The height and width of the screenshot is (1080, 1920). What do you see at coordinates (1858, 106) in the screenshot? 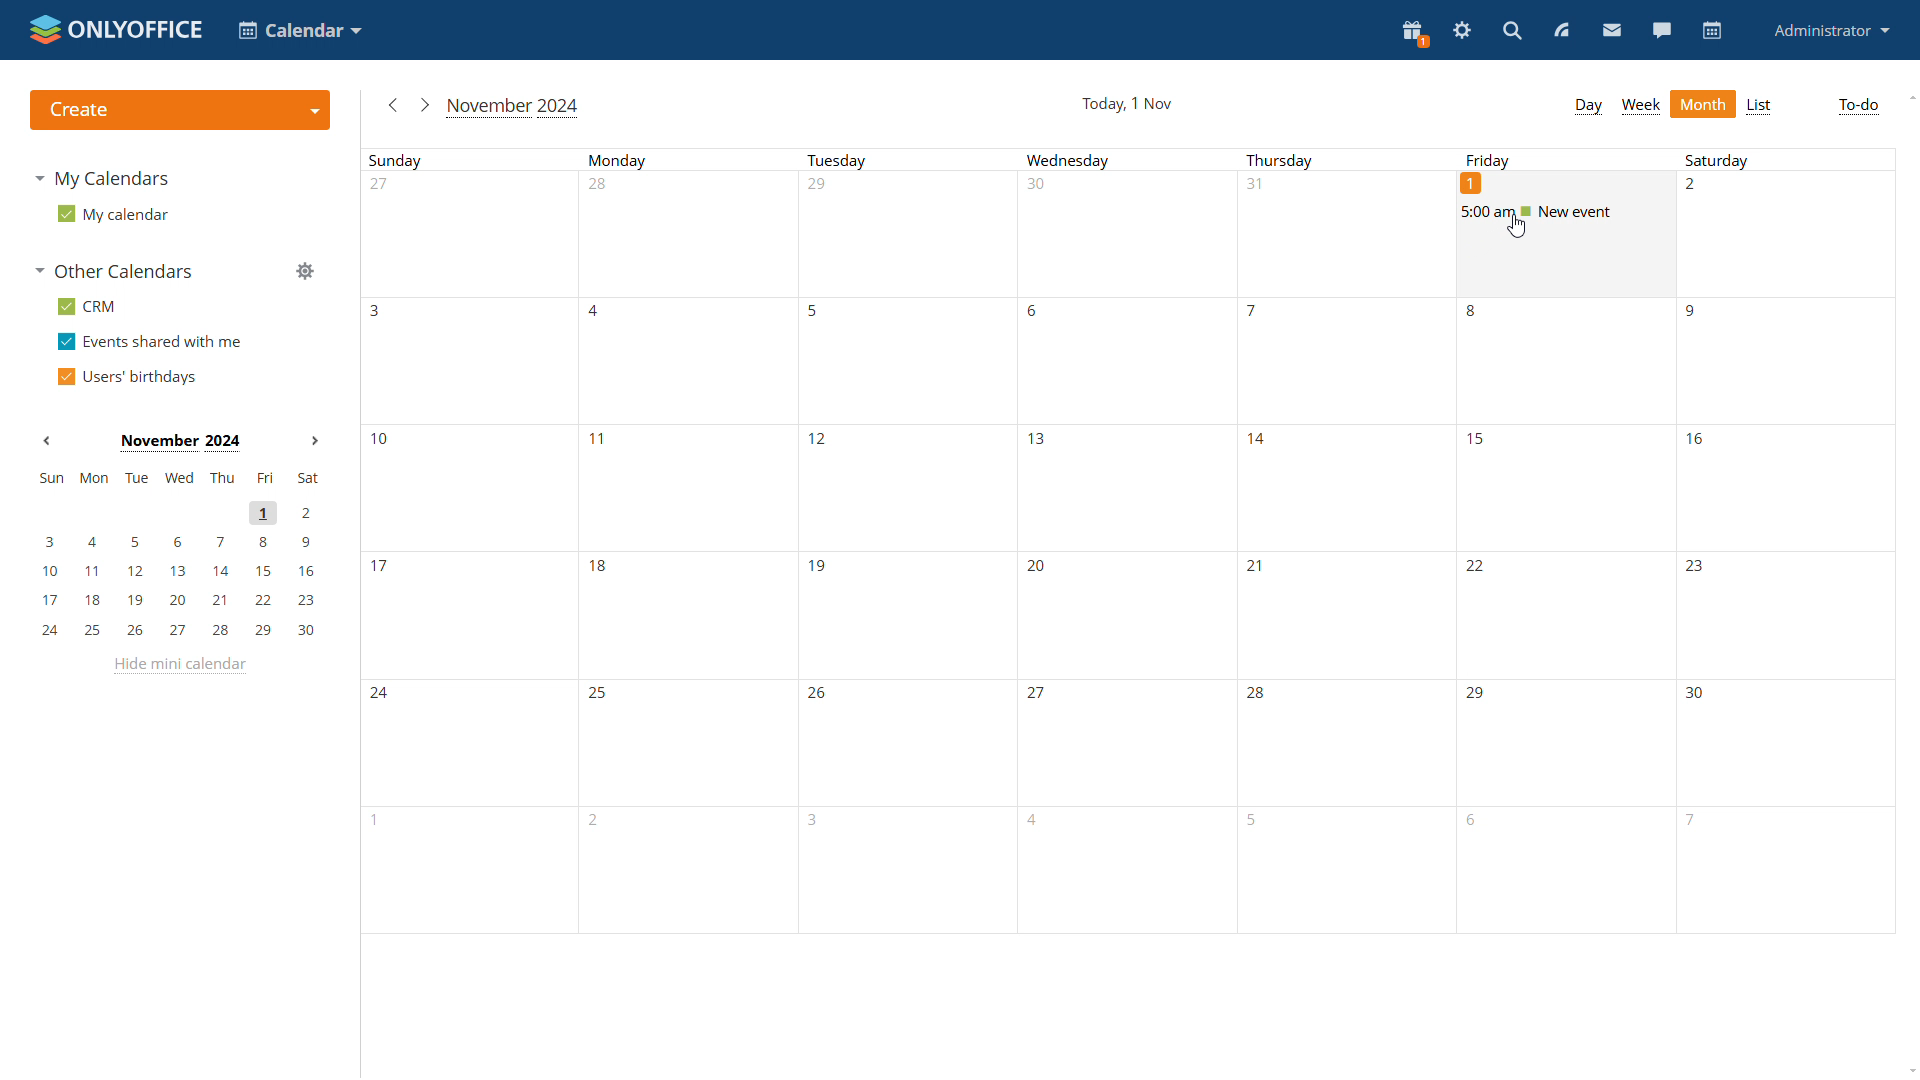
I see `to-do` at bounding box center [1858, 106].